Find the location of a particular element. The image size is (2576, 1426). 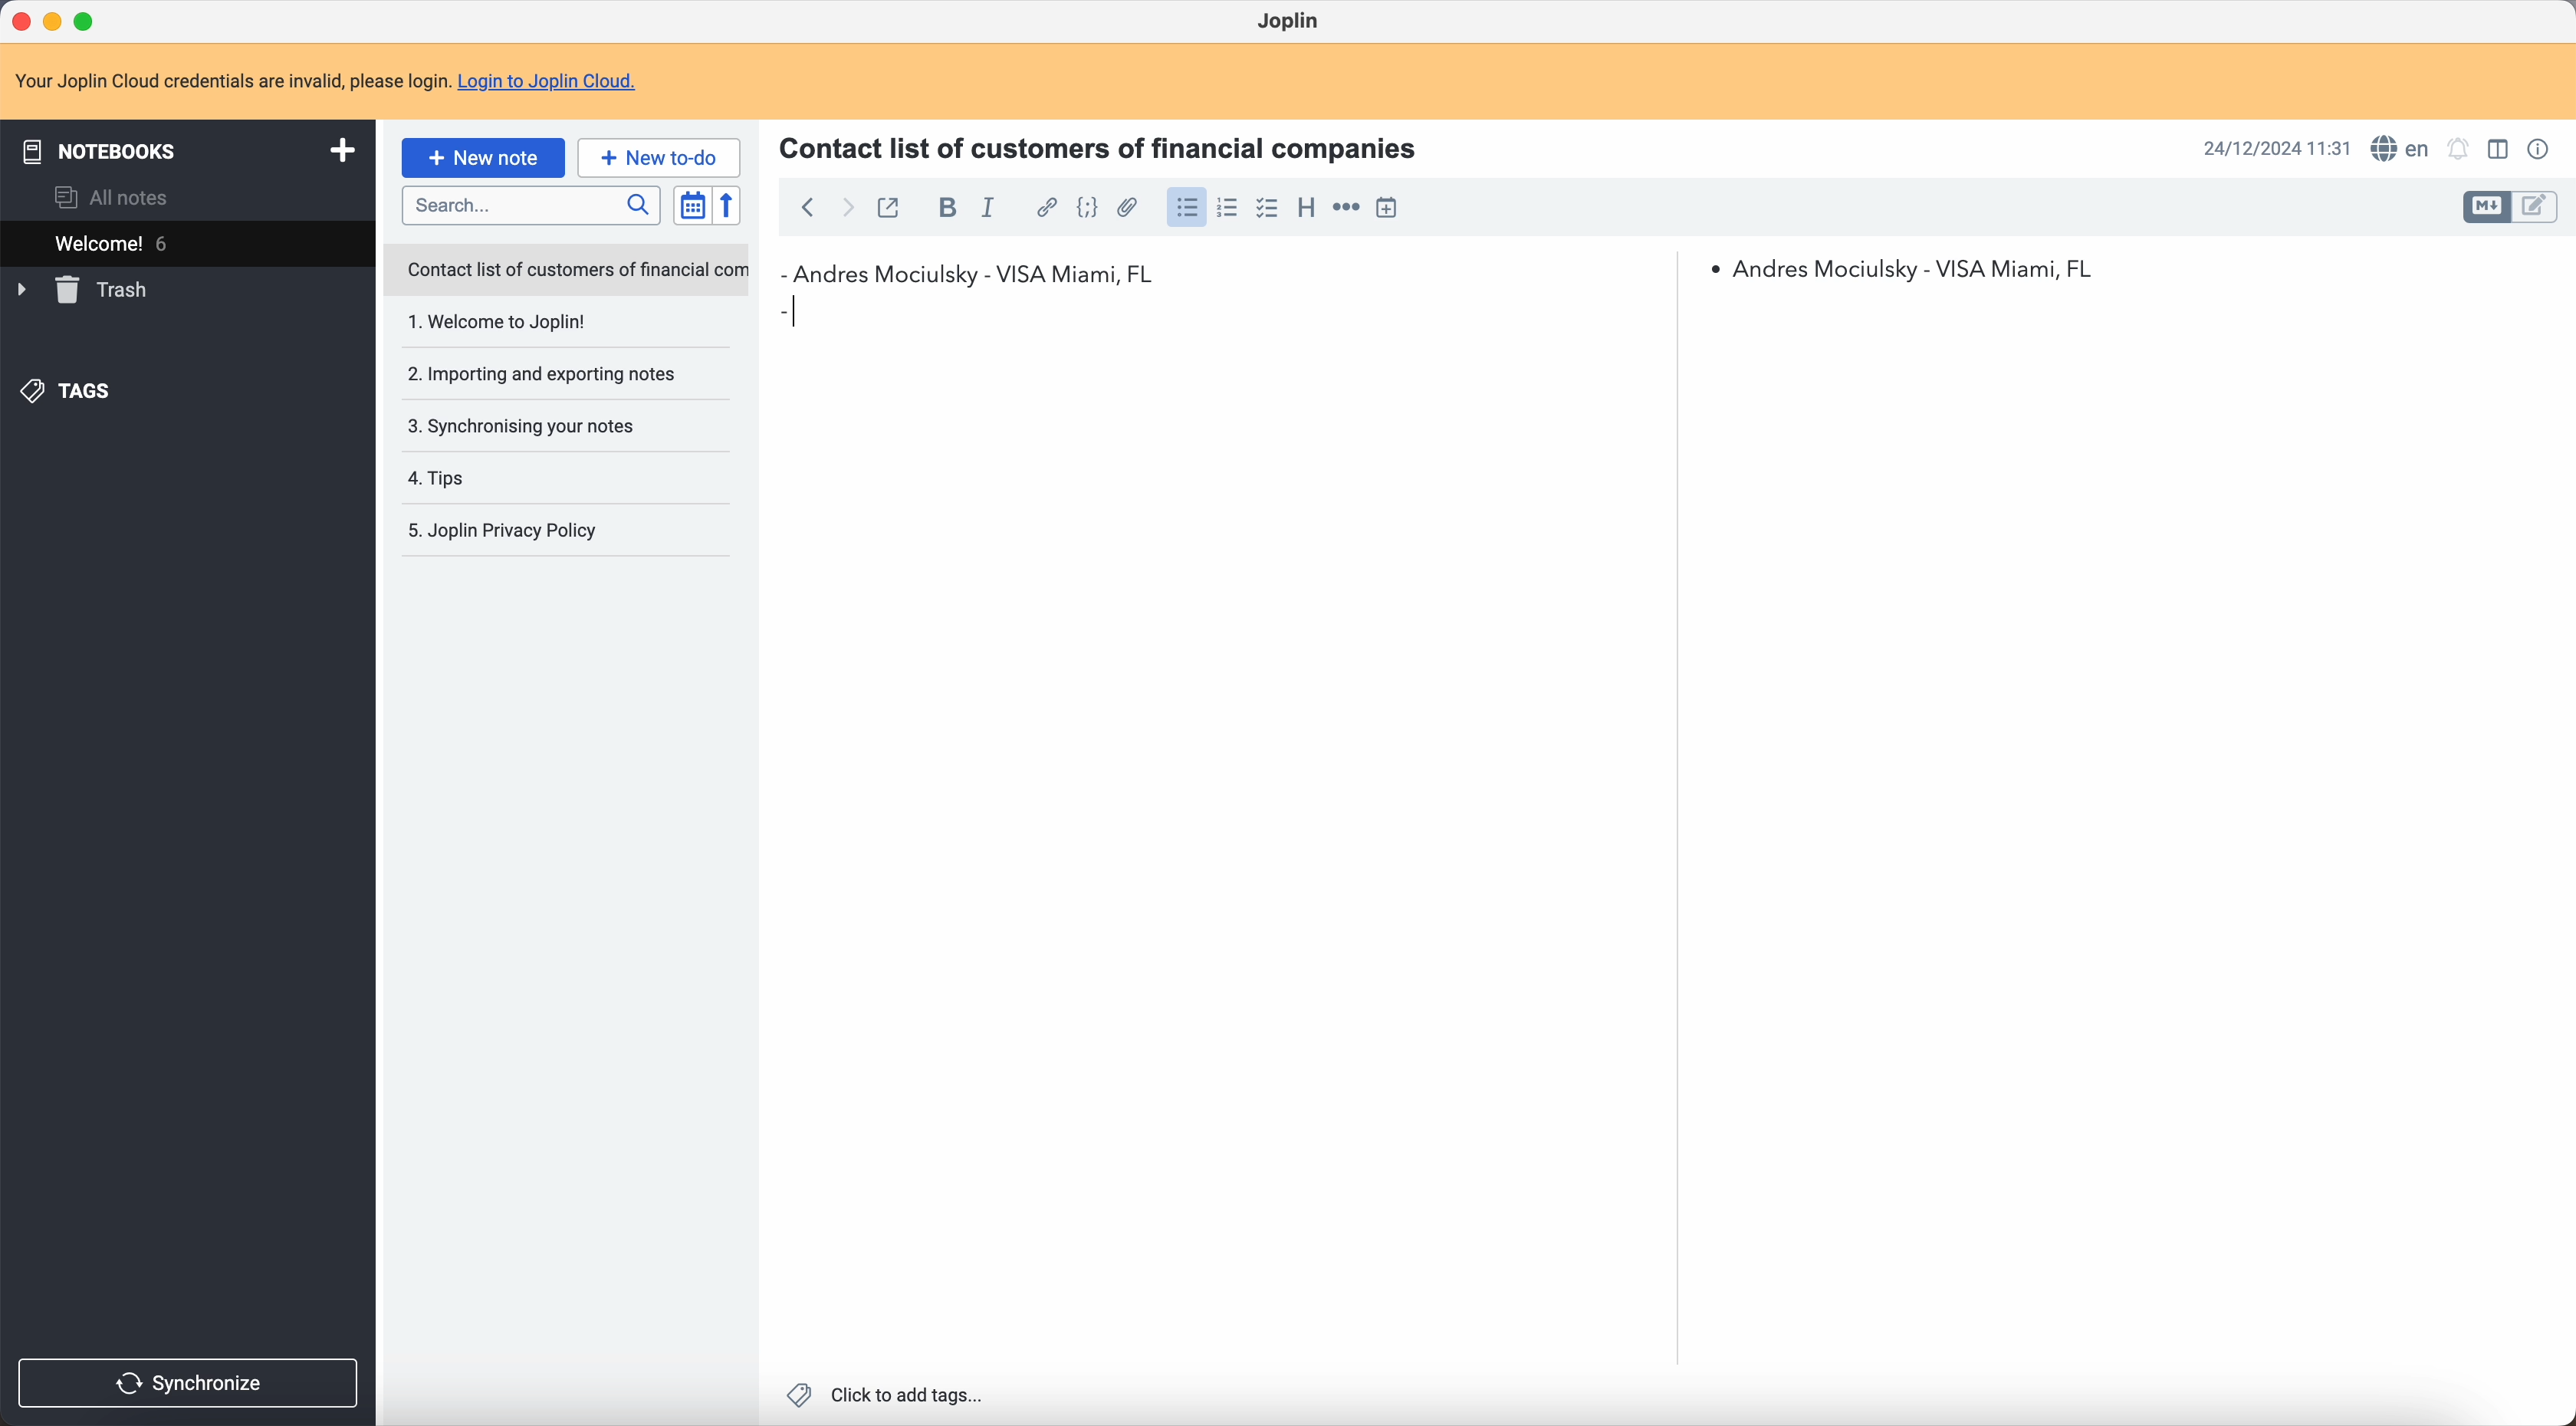

minimize is located at coordinates (53, 20).